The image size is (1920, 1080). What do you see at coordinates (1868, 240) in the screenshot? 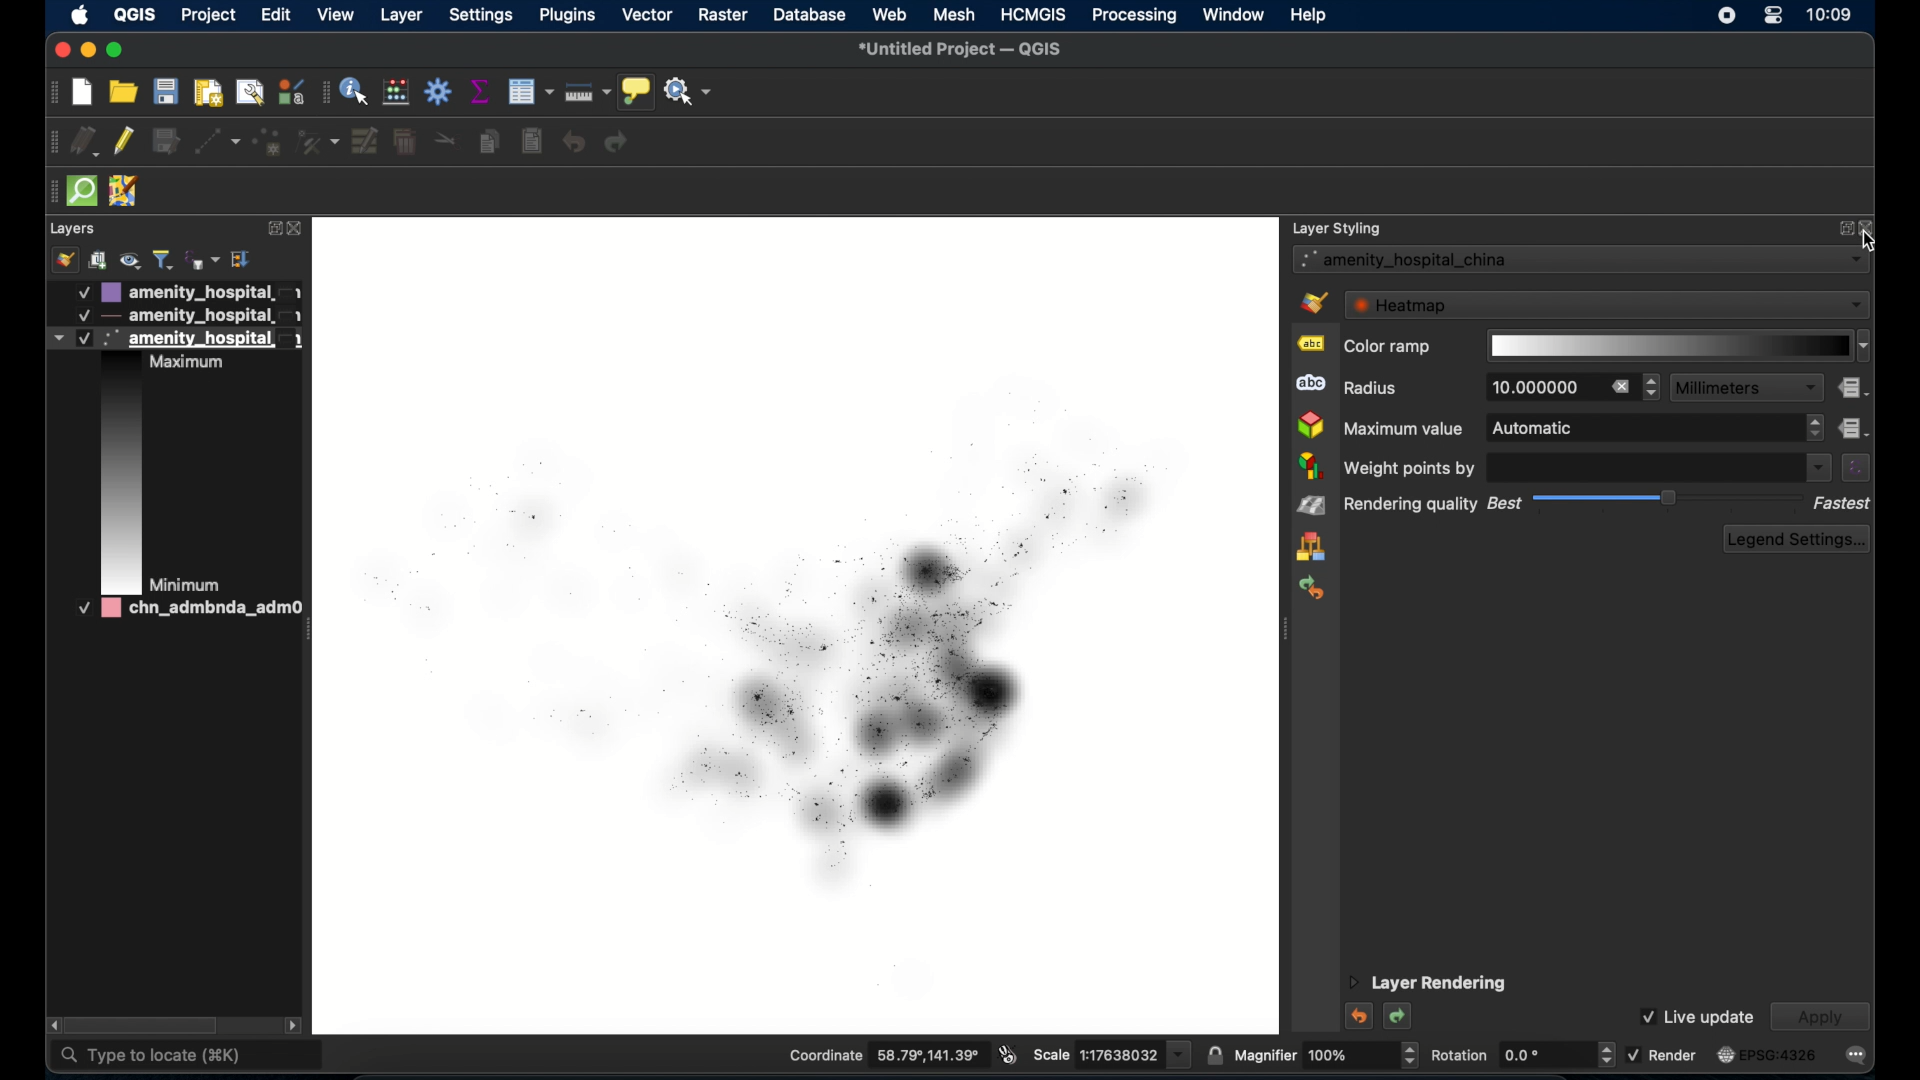
I see `cursor` at bounding box center [1868, 240].